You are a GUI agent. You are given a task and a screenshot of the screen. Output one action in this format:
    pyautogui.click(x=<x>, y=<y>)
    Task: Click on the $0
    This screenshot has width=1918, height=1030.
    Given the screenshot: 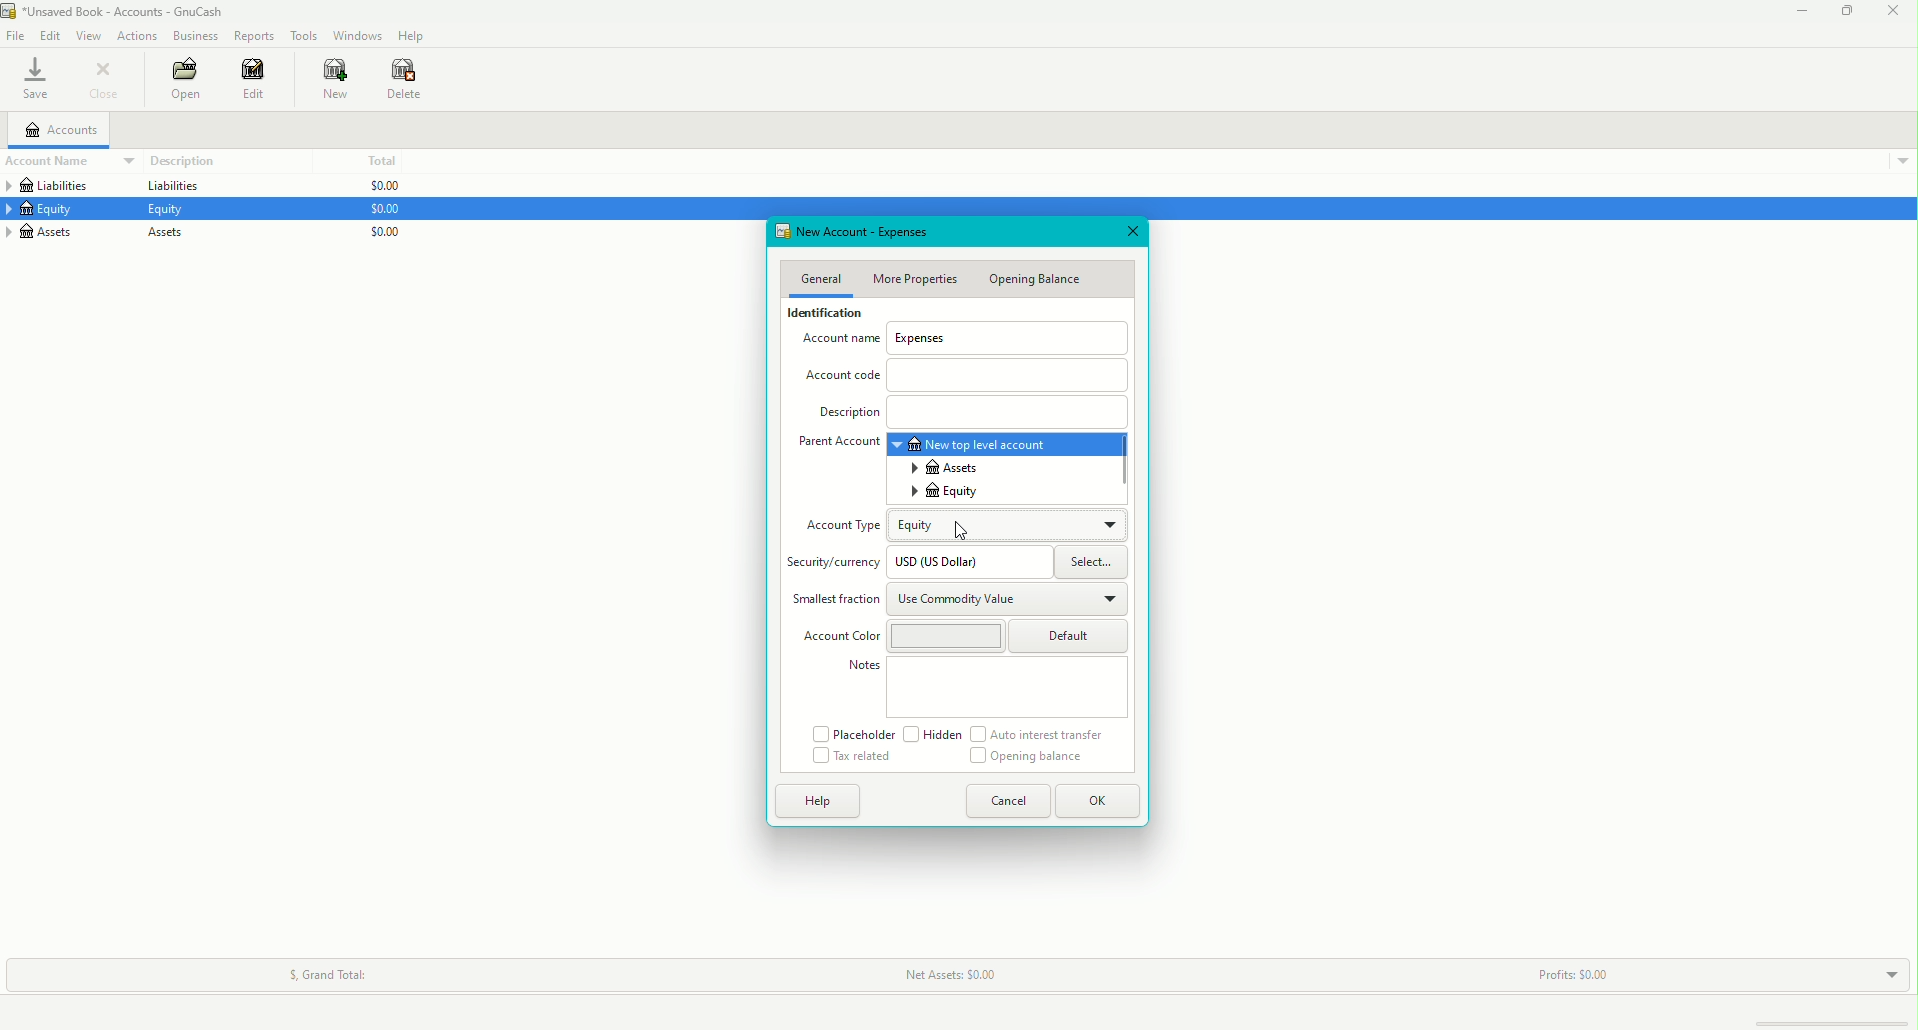 What is the action you would take?
    pyautogui.click(x=384, y=212)
    